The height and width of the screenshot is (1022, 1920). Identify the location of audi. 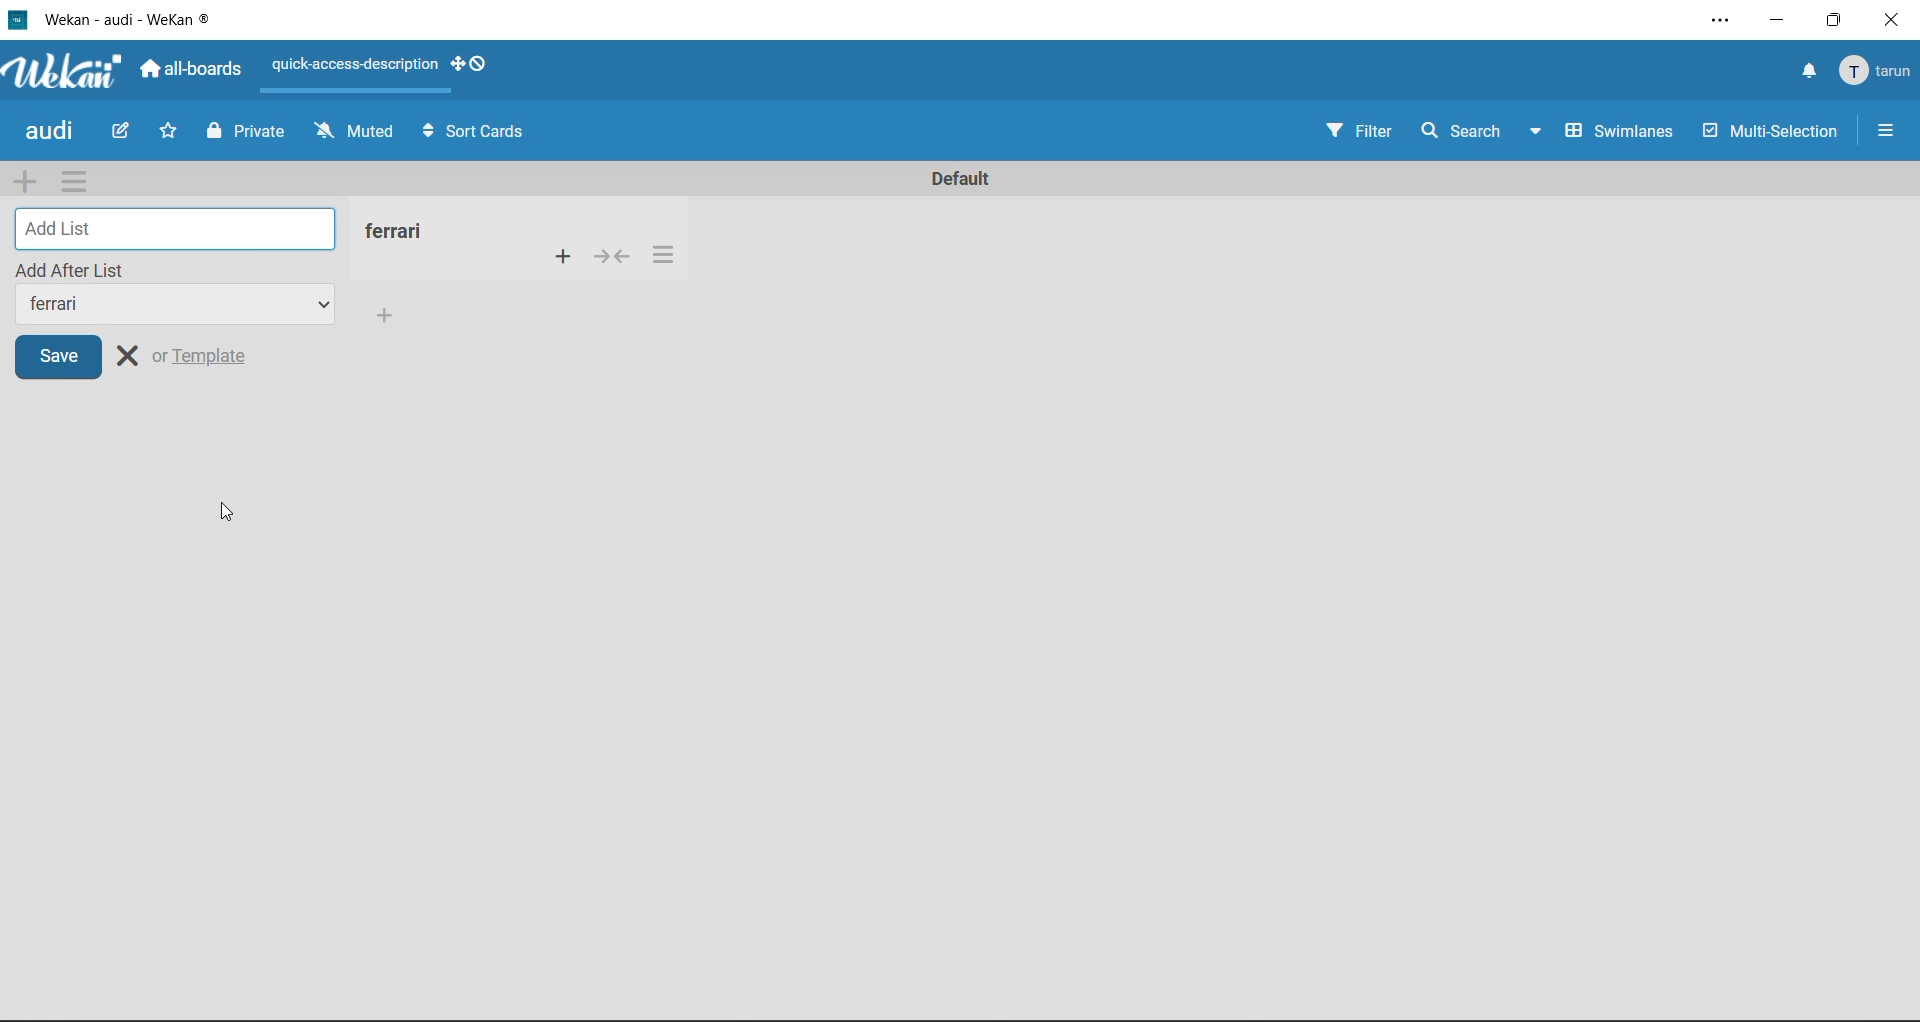
(48, 133).